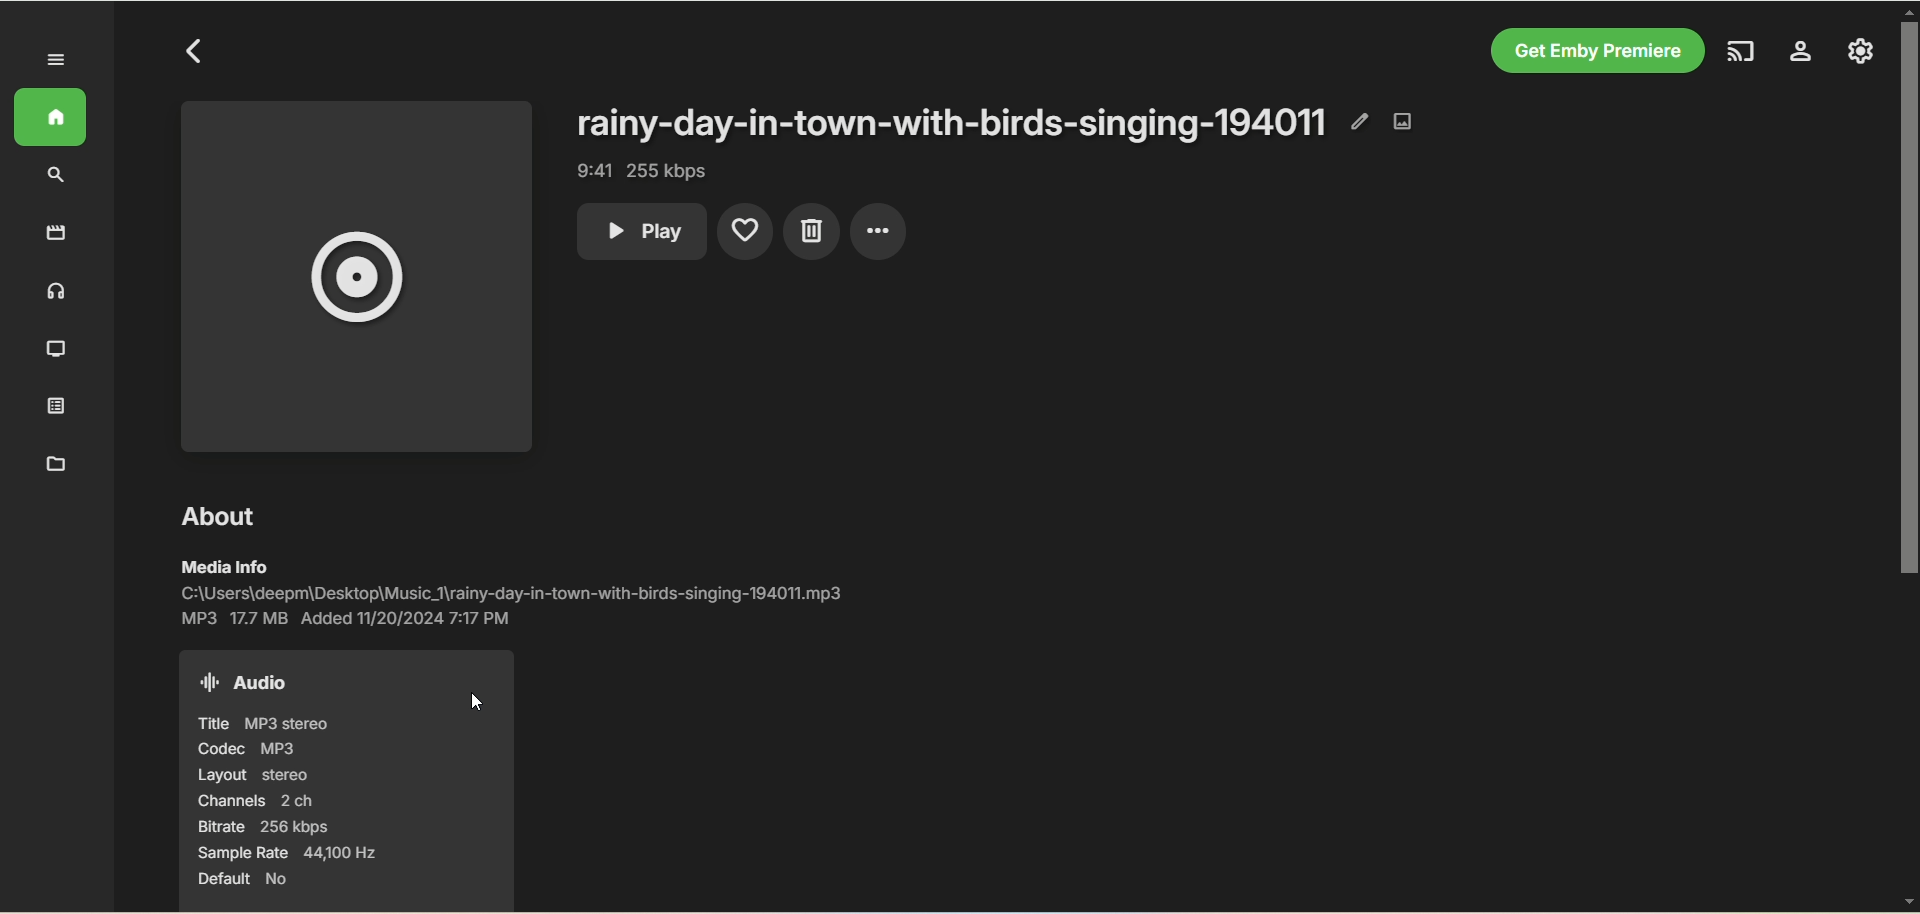 The height and width of the screenshot is (914, 1920). I want to click on media info, so click(223, 566).